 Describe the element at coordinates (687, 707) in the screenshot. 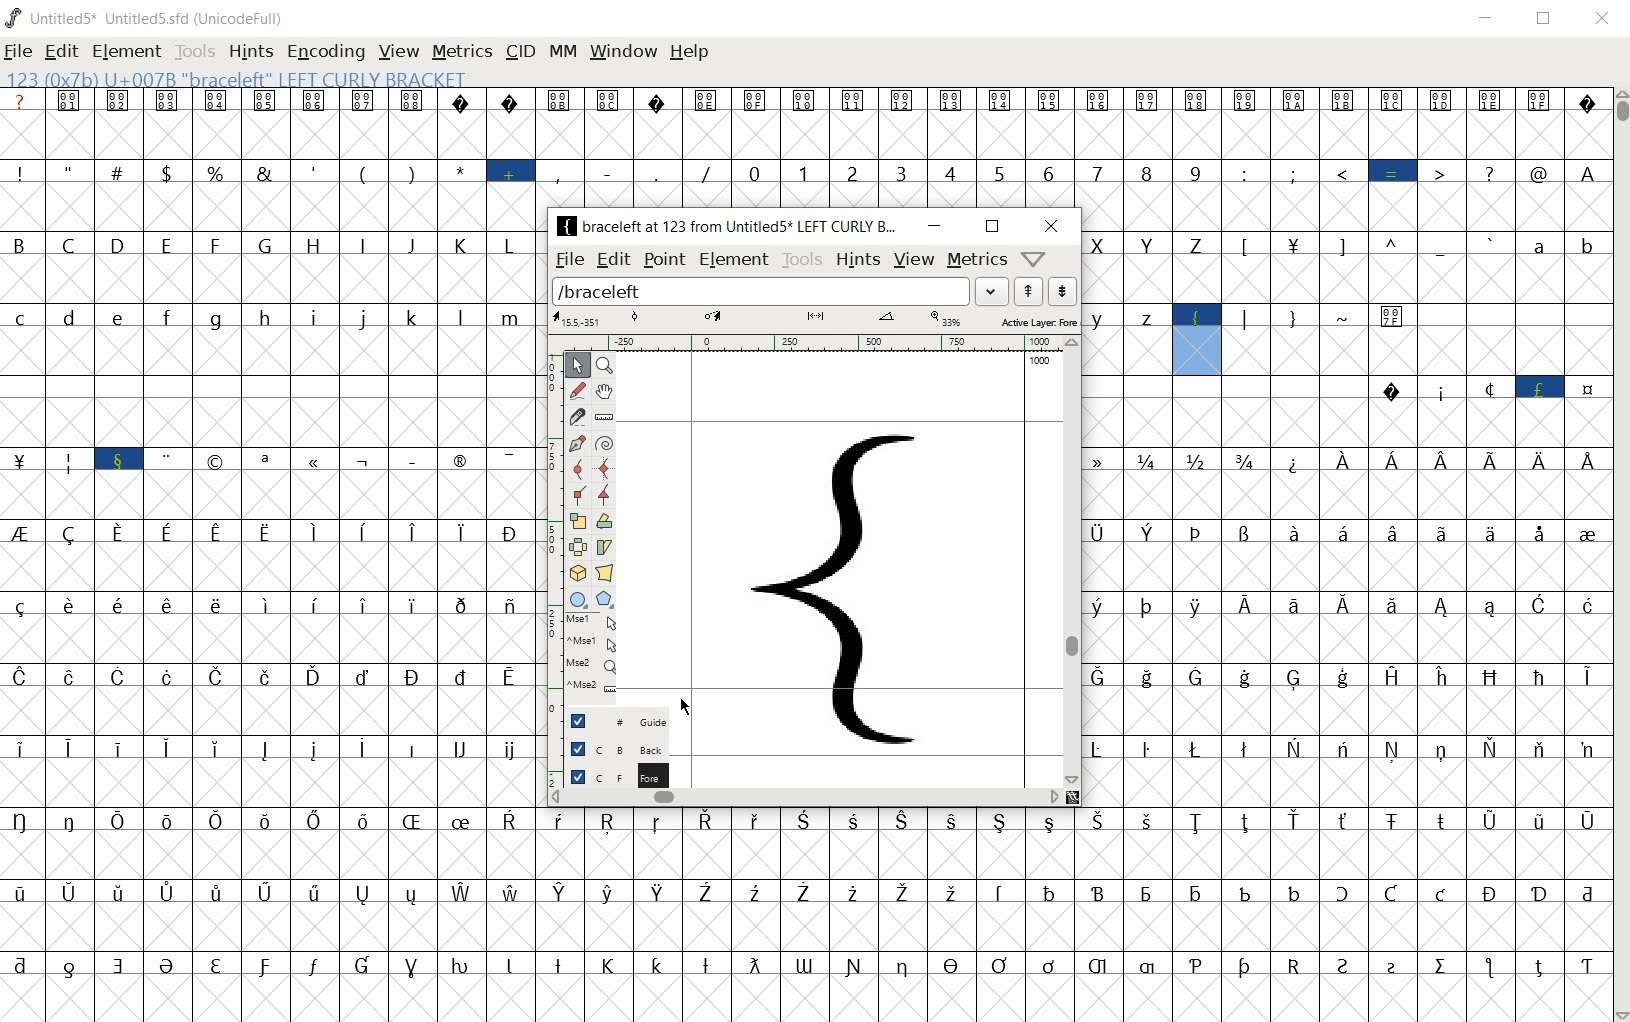

I see `cursor` at that location.